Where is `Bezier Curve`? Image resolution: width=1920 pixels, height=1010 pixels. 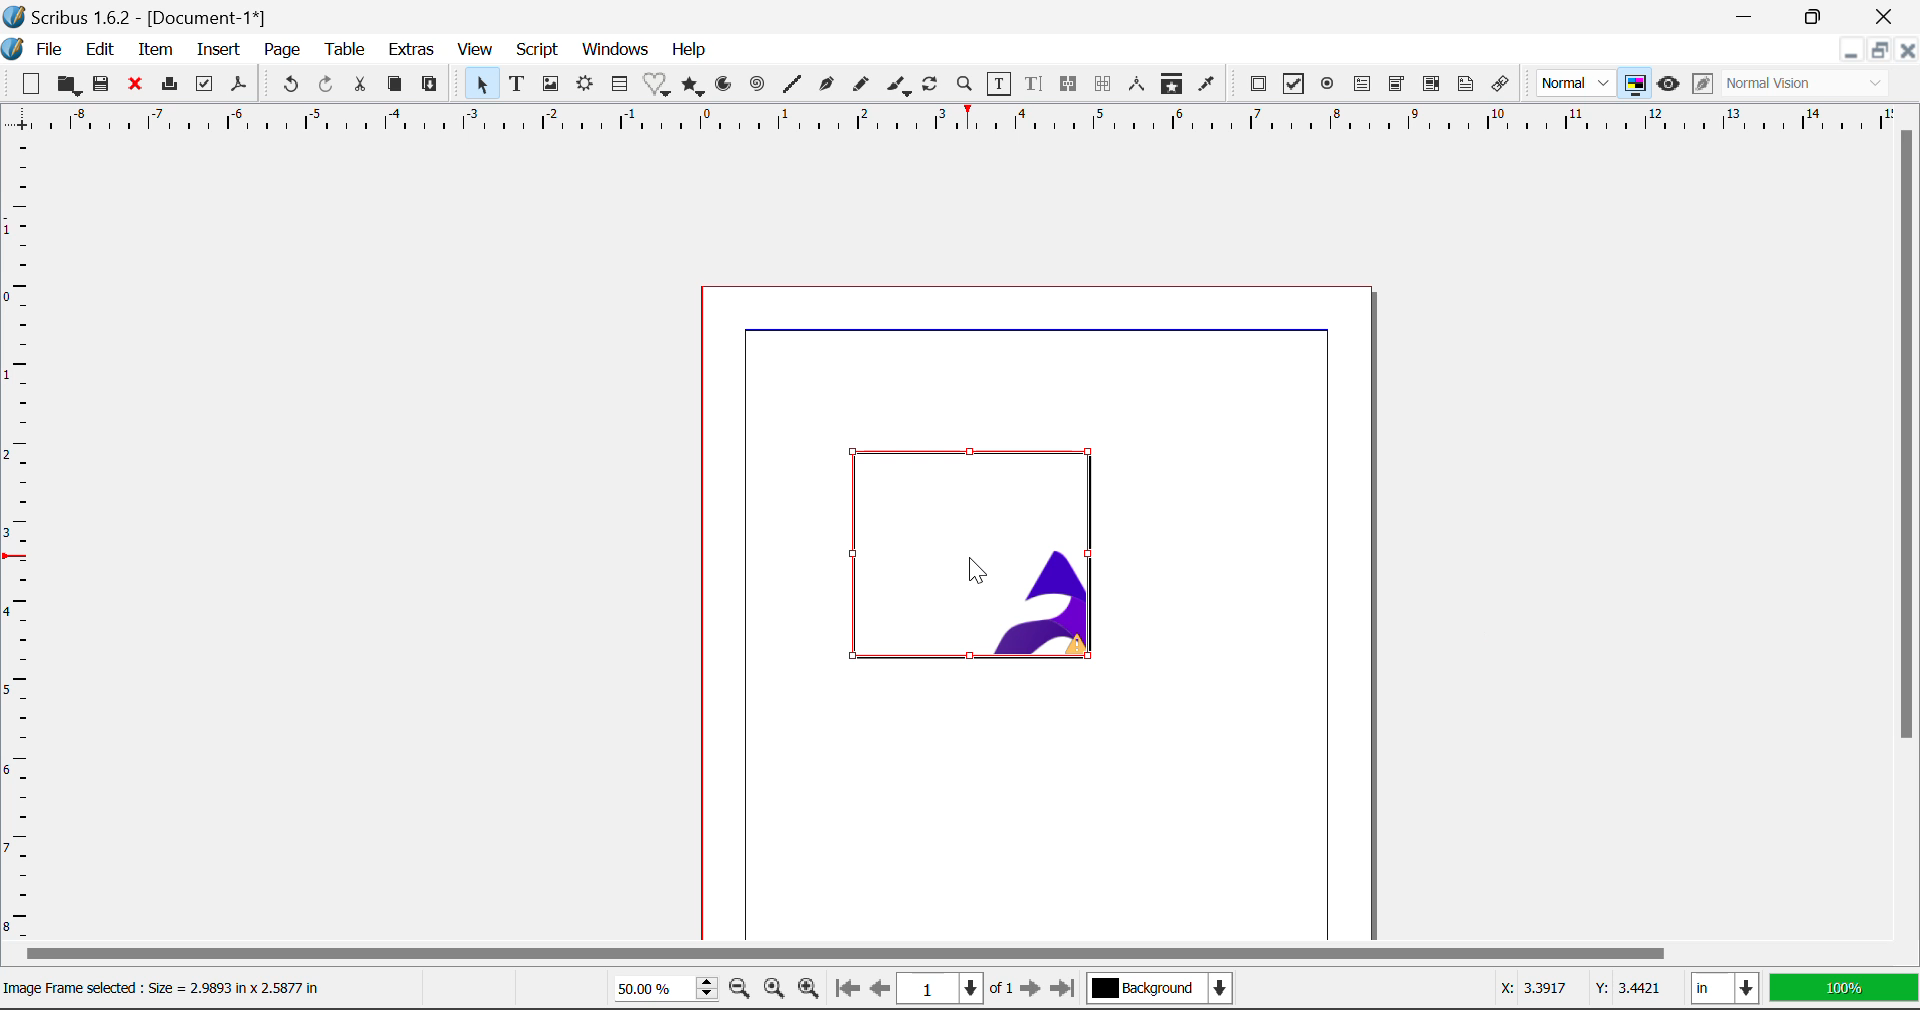 Bezier Curve is located at coordinates (824, 85).